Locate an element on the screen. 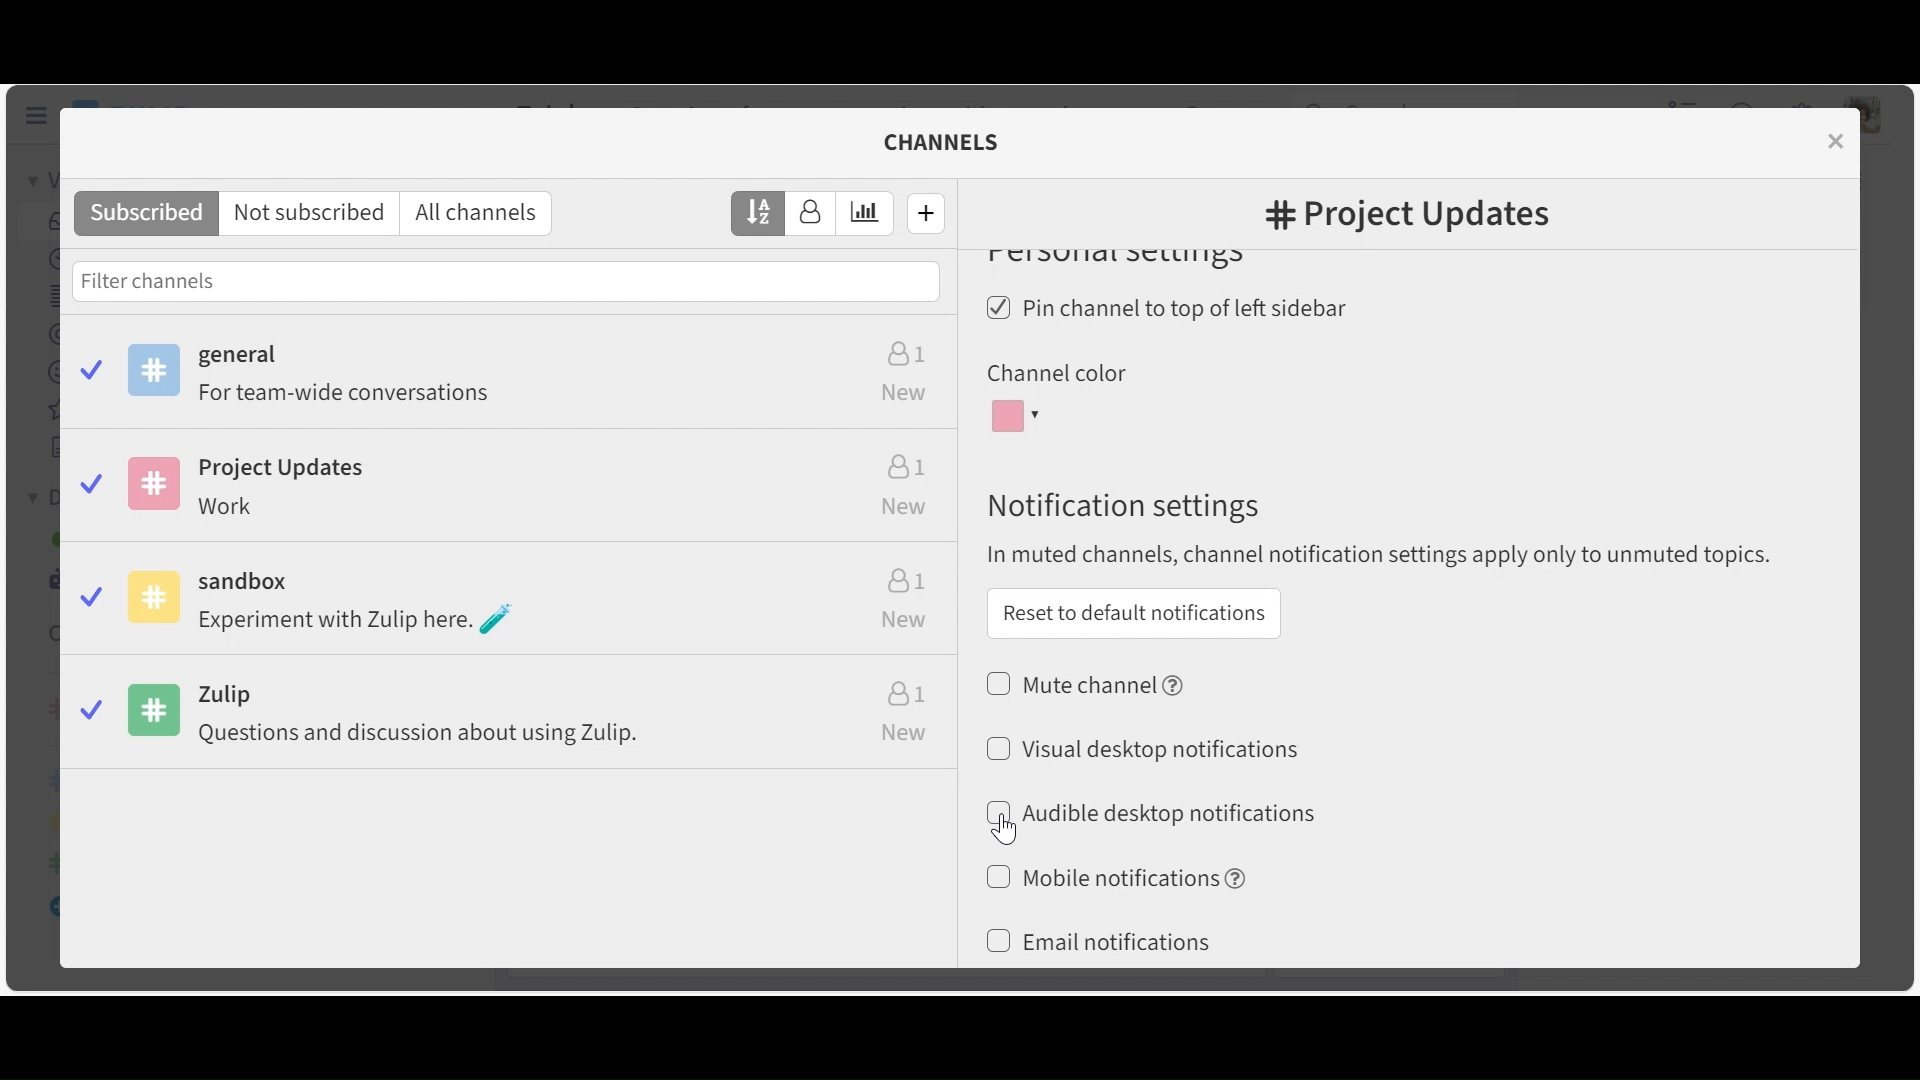 The width and height of the screenshot is (1920, 1080). Sort by estimated weekly traffic is located at coordinates (866, 214).